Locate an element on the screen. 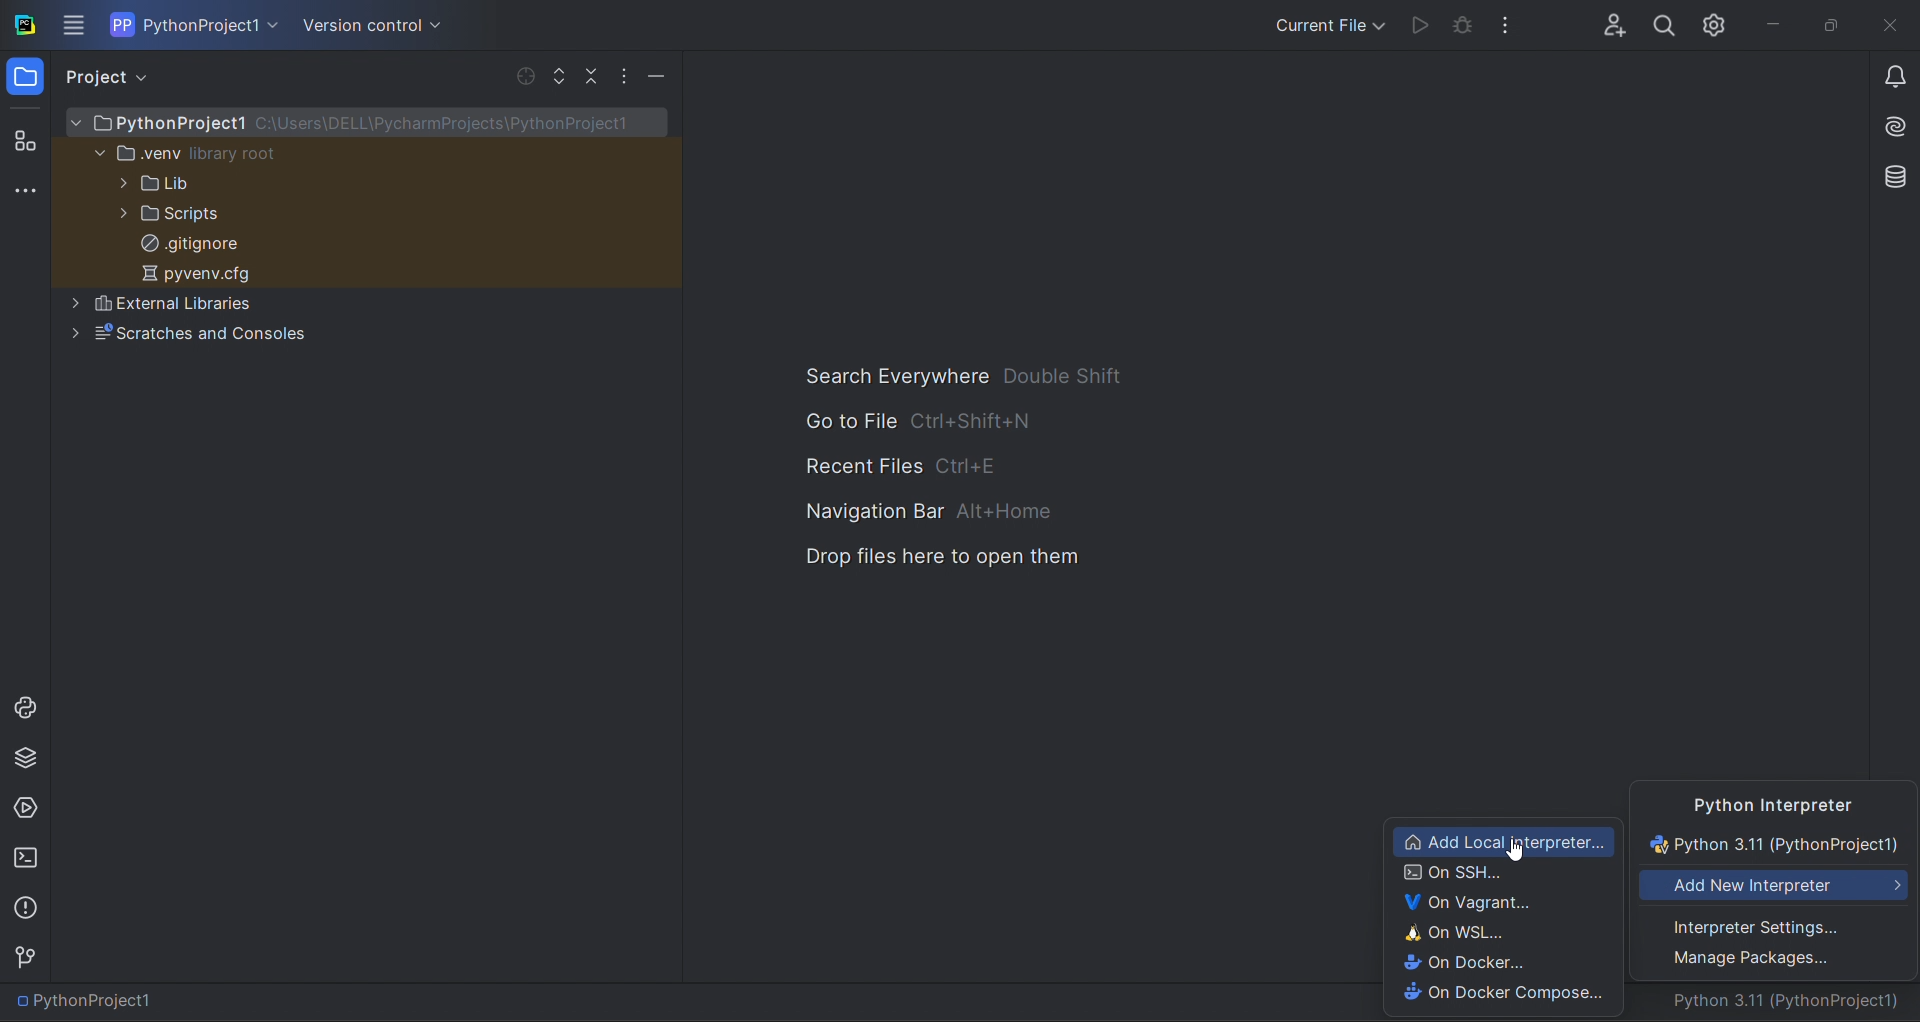  python package is located at coordinates (26, 762).